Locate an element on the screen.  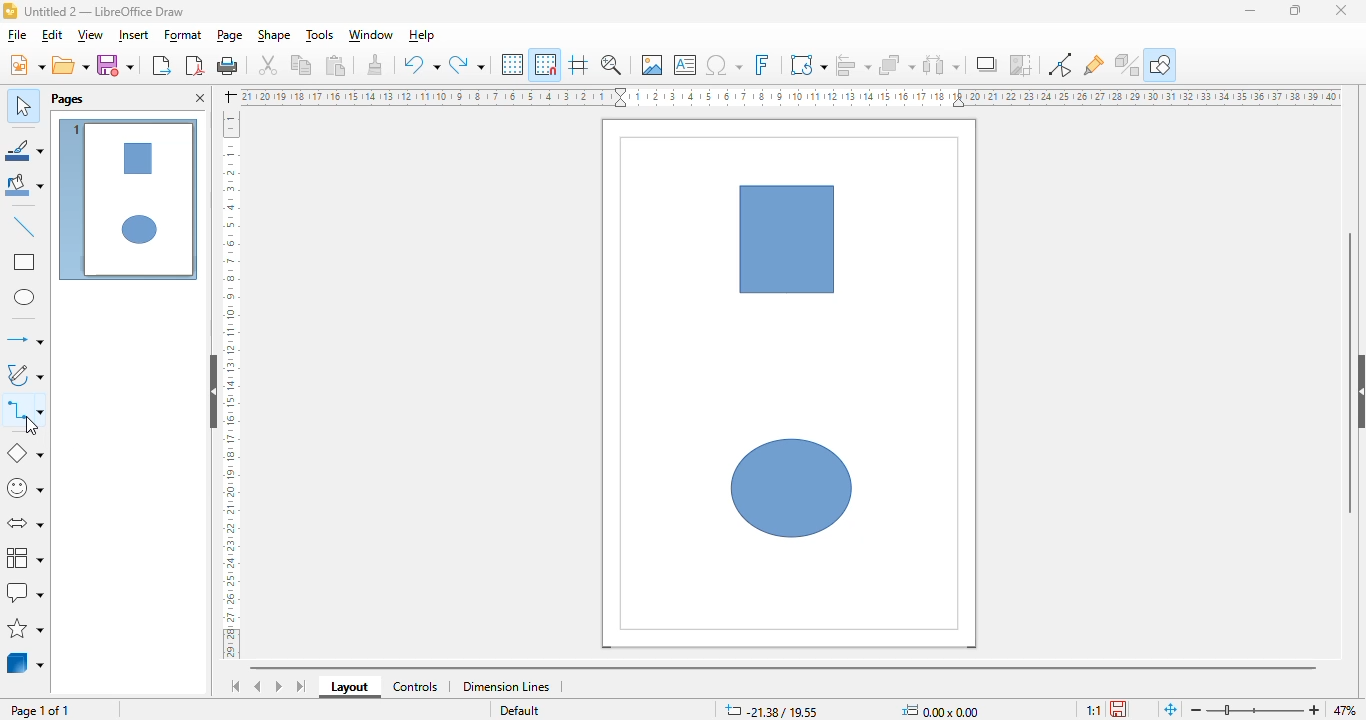
scroll to previous sheet is located at coordinates (258, 686).